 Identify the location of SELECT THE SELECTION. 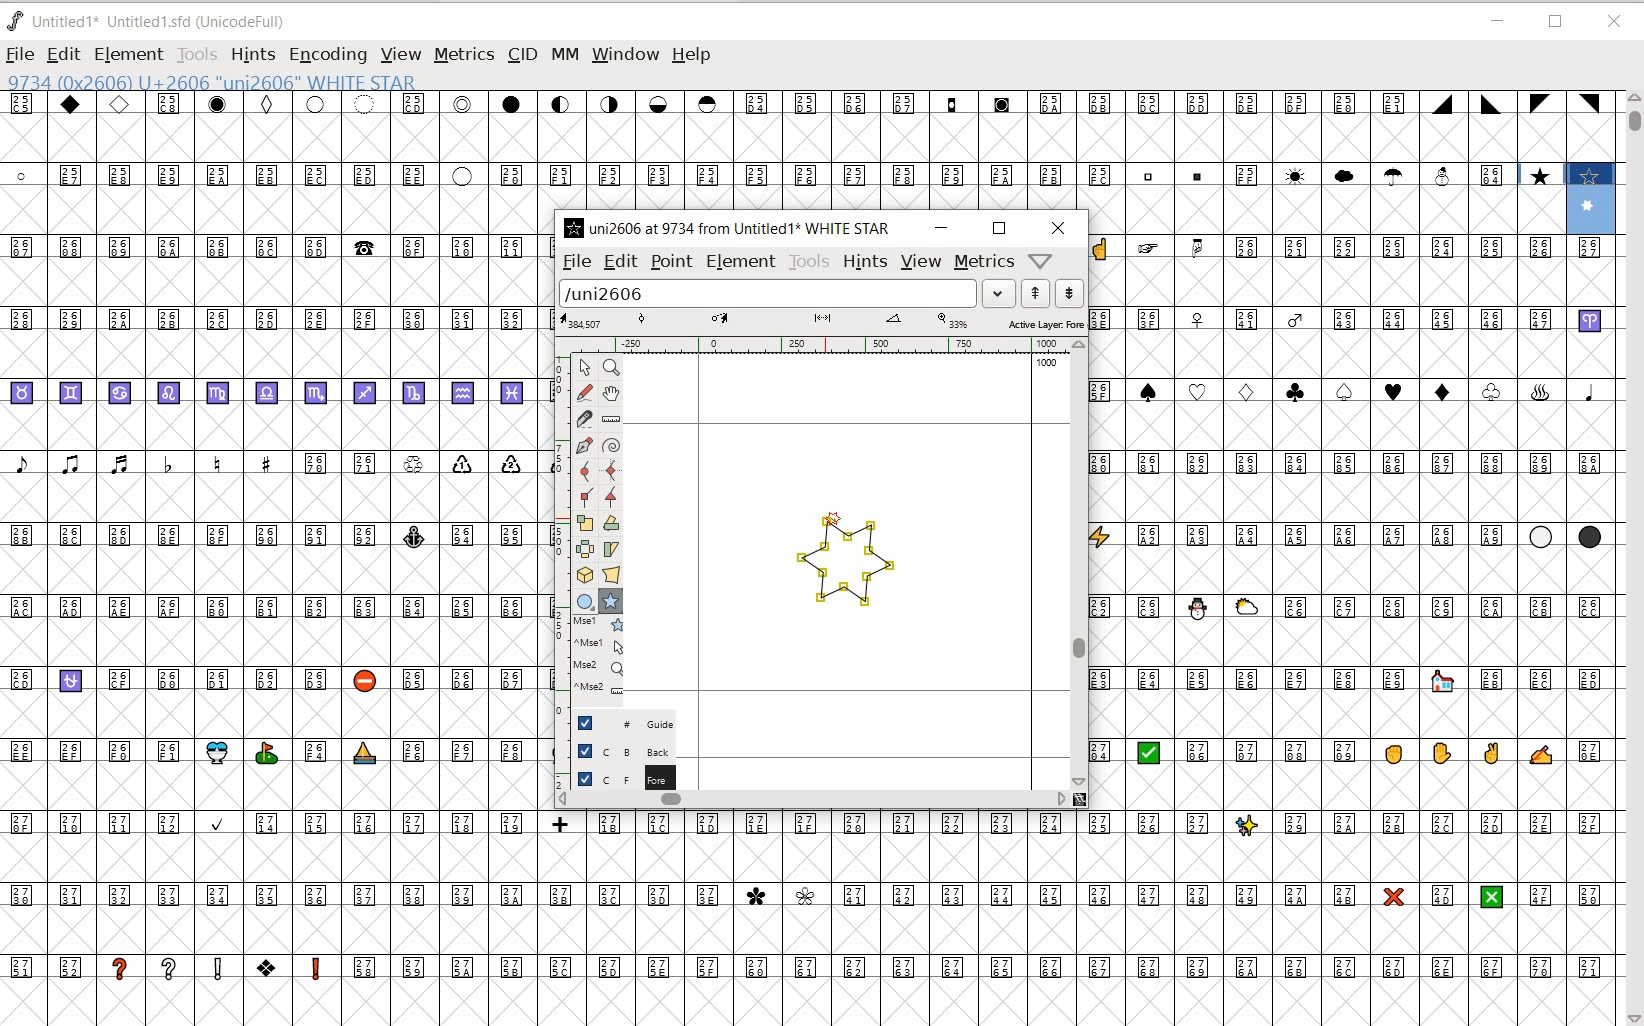
(584, 525).